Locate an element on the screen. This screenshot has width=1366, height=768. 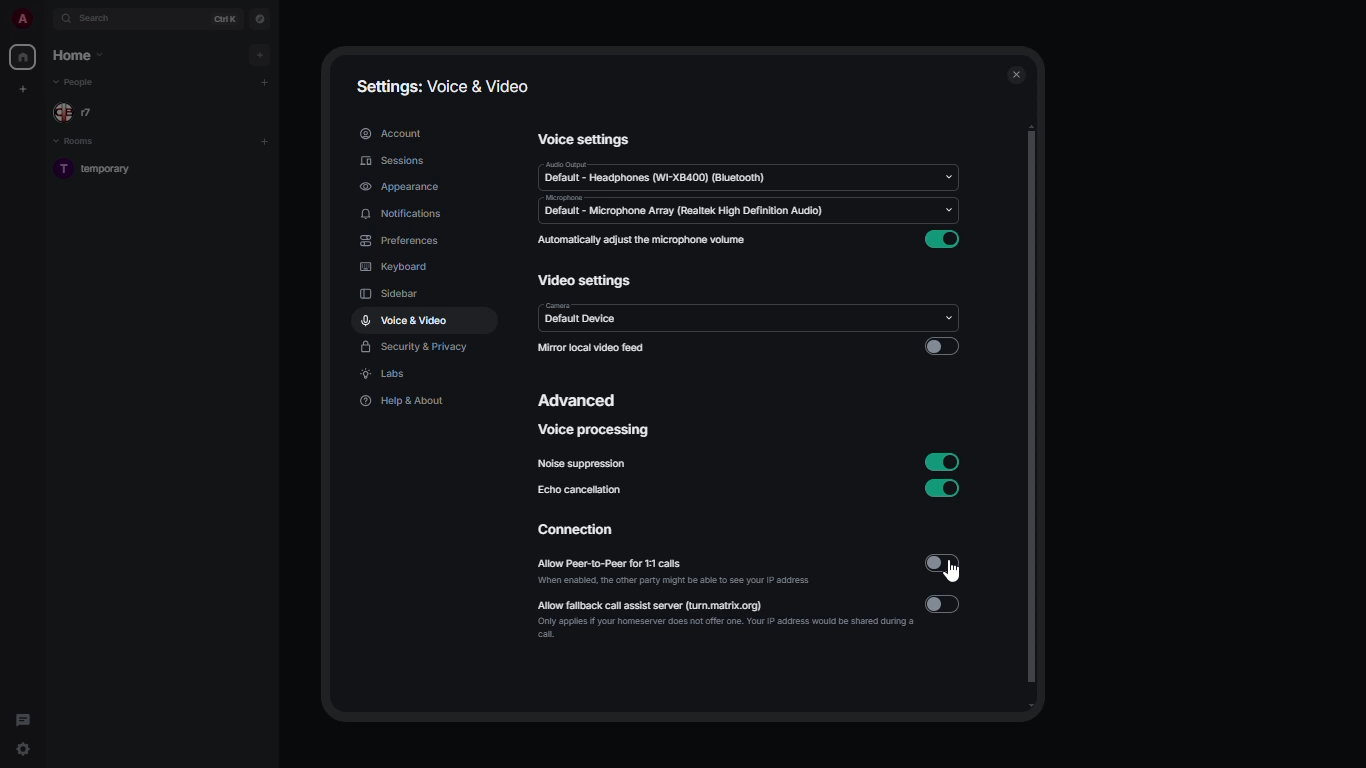
drop down is located at coordinates (953, 213).